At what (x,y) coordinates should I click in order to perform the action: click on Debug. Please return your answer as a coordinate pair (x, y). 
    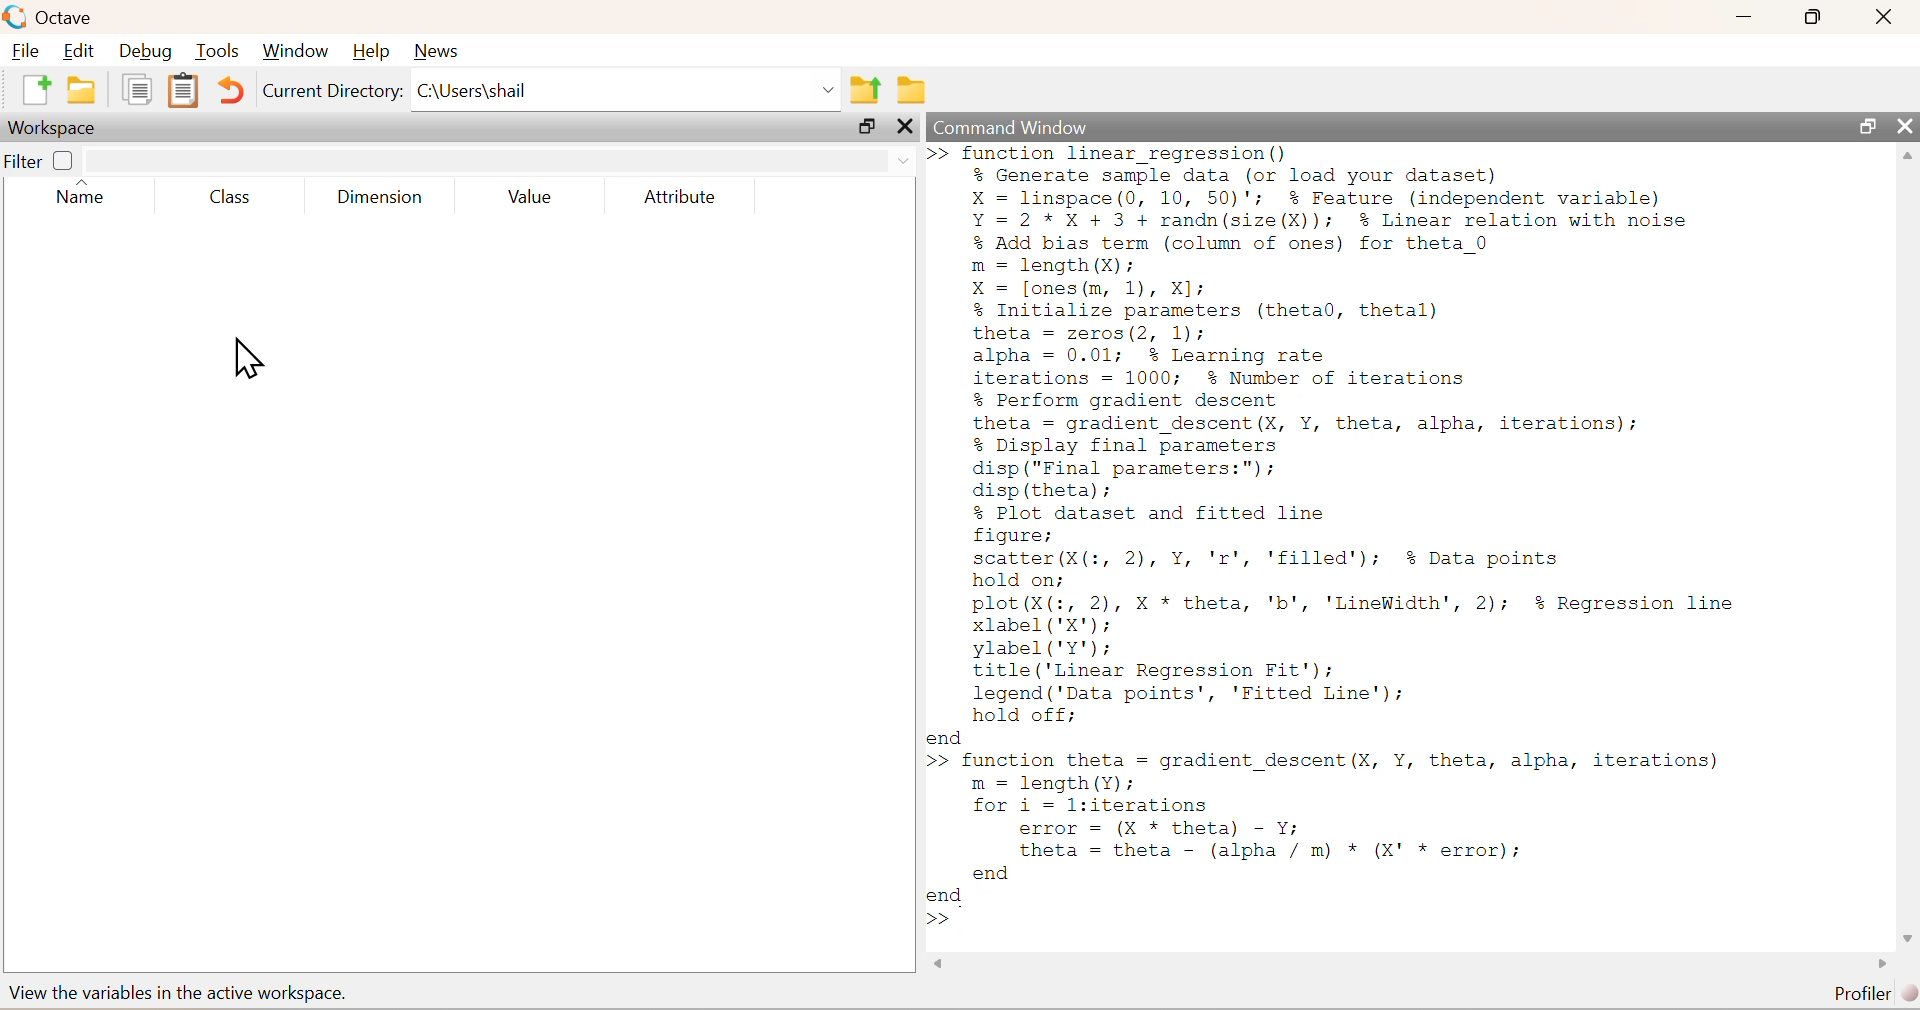
    Looking at the image, I should click on (146, 50).